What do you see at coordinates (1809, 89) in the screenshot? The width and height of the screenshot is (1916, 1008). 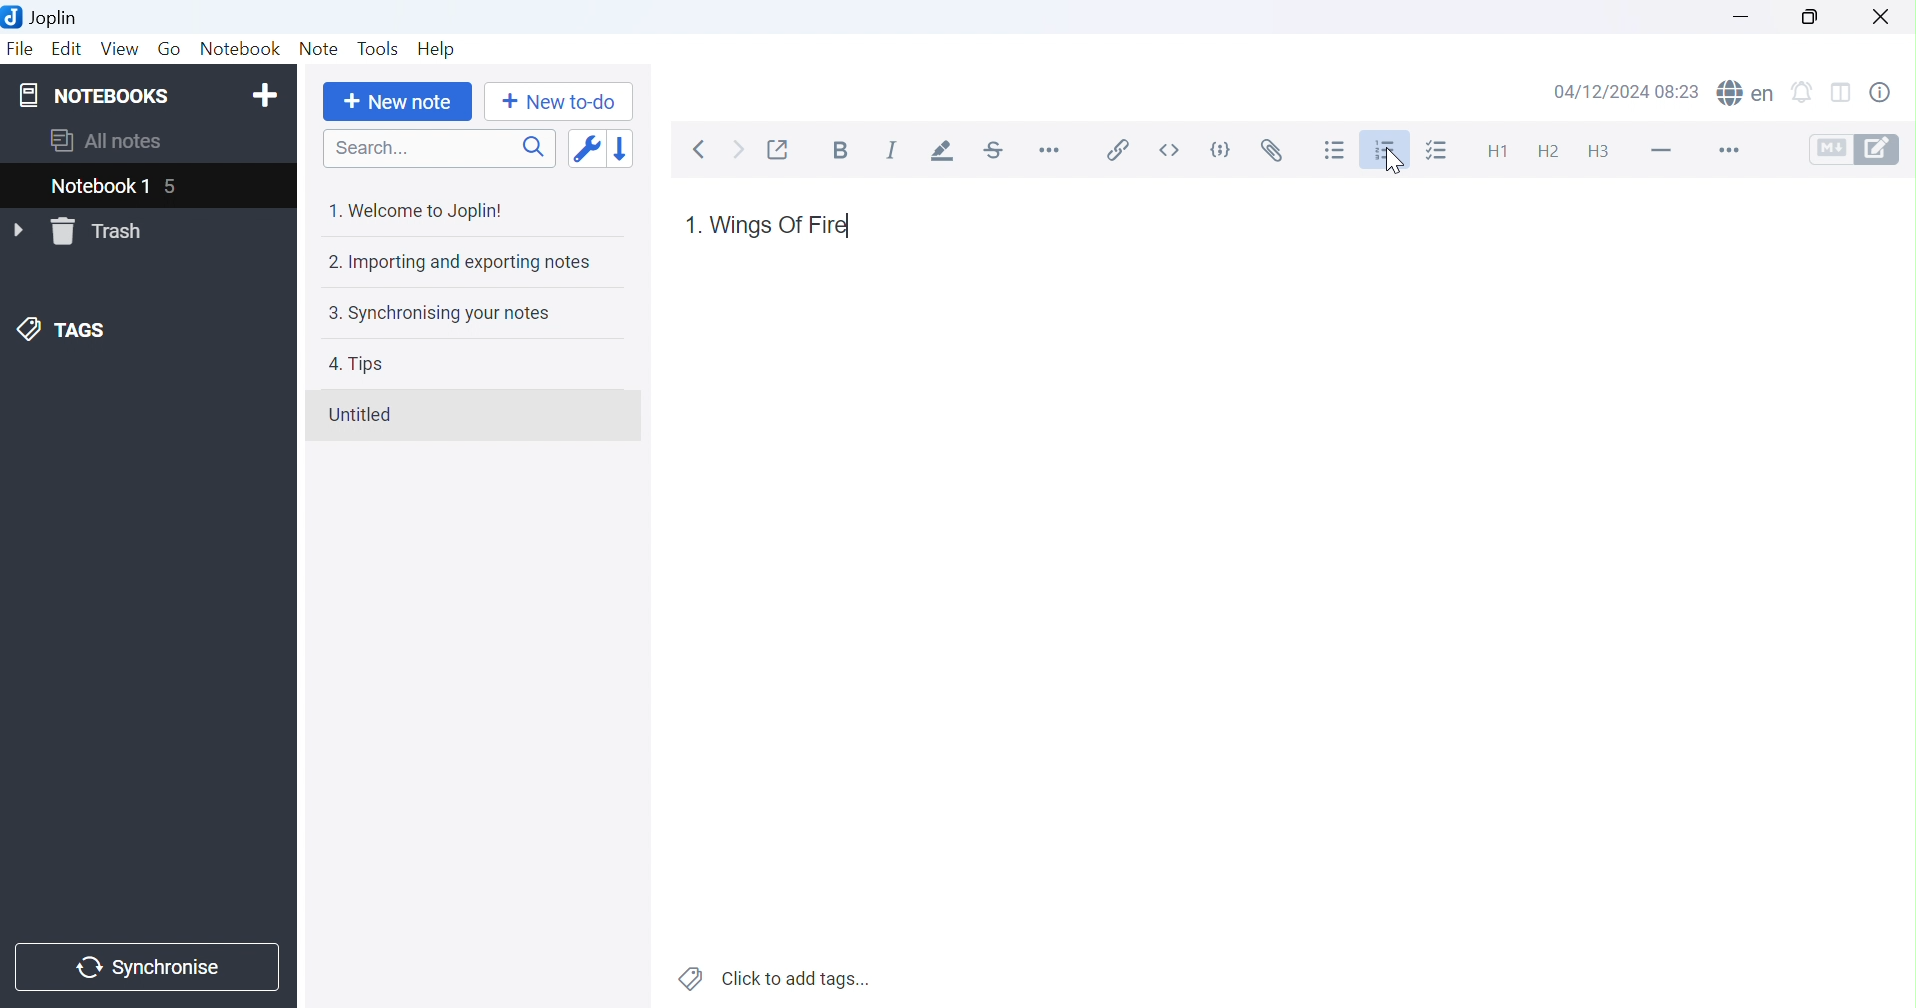 I see `Set alarm` at bounding box center [1809, 89].